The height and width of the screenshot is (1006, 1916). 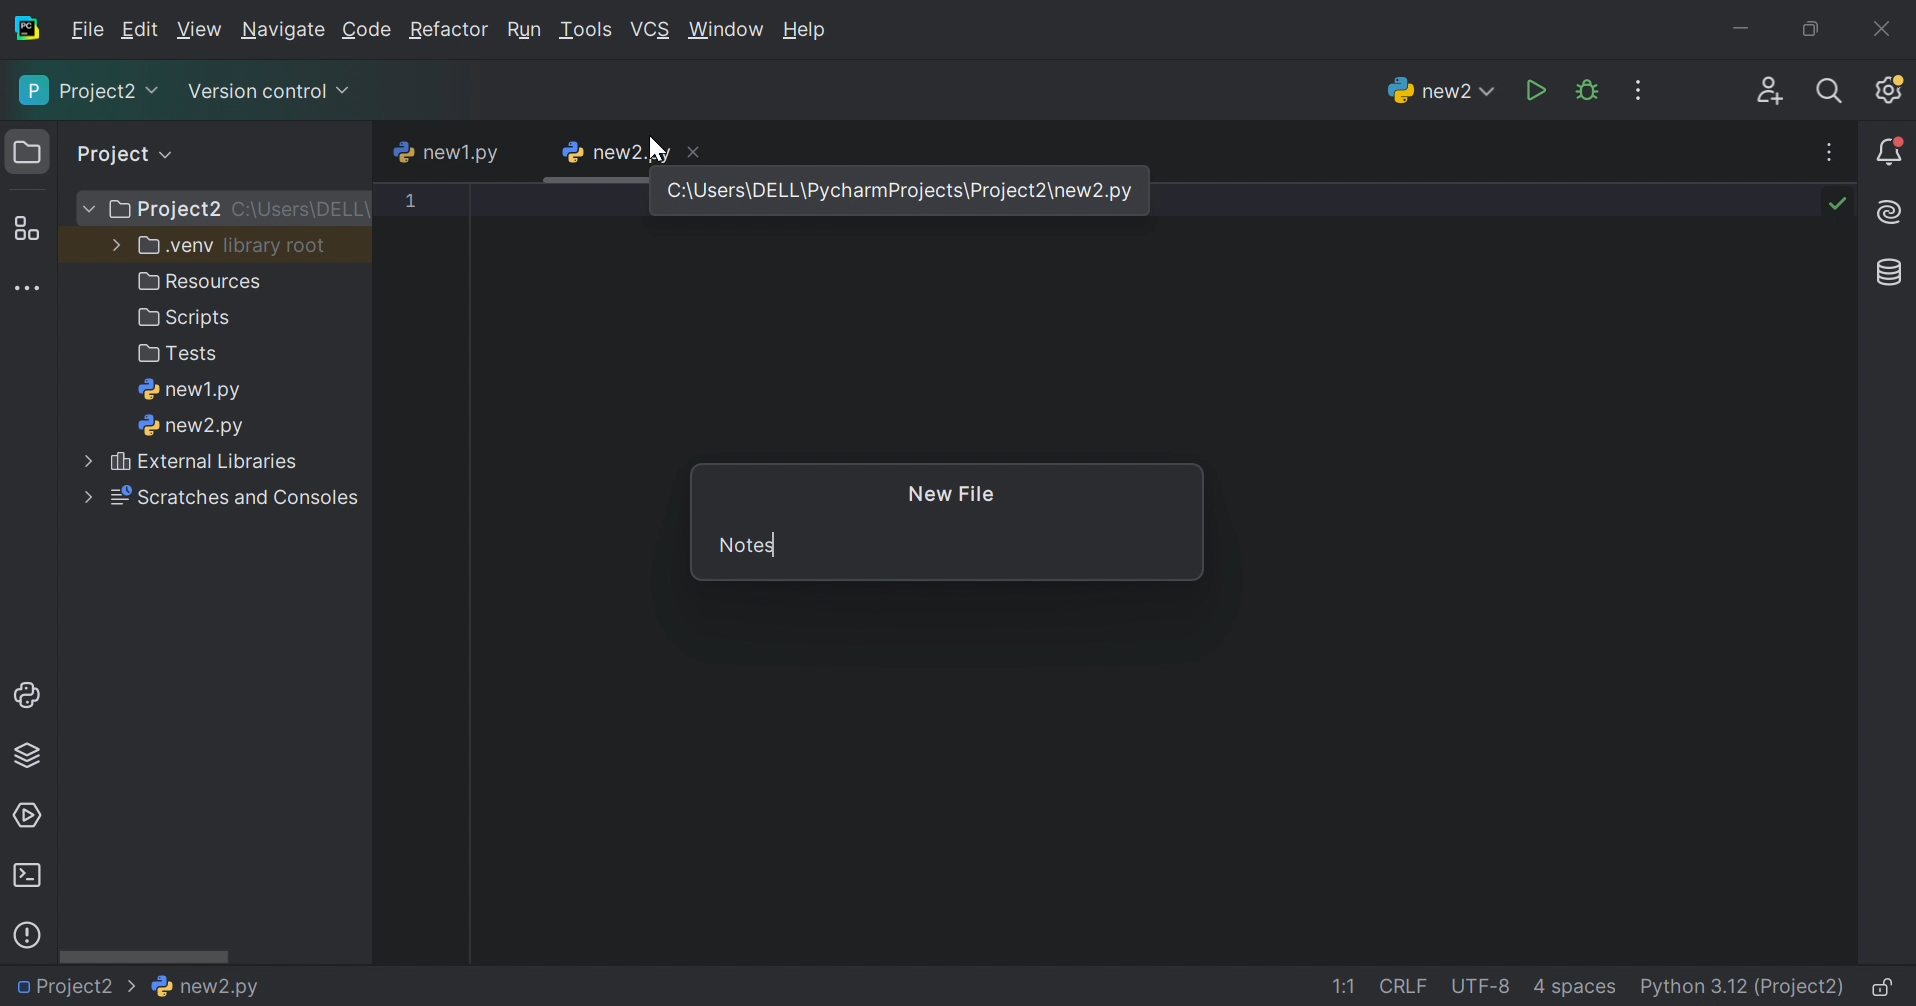 What do you see at coordinates (199, 29) in the screenshot?
I see `View` at bounding box center [199, 29].